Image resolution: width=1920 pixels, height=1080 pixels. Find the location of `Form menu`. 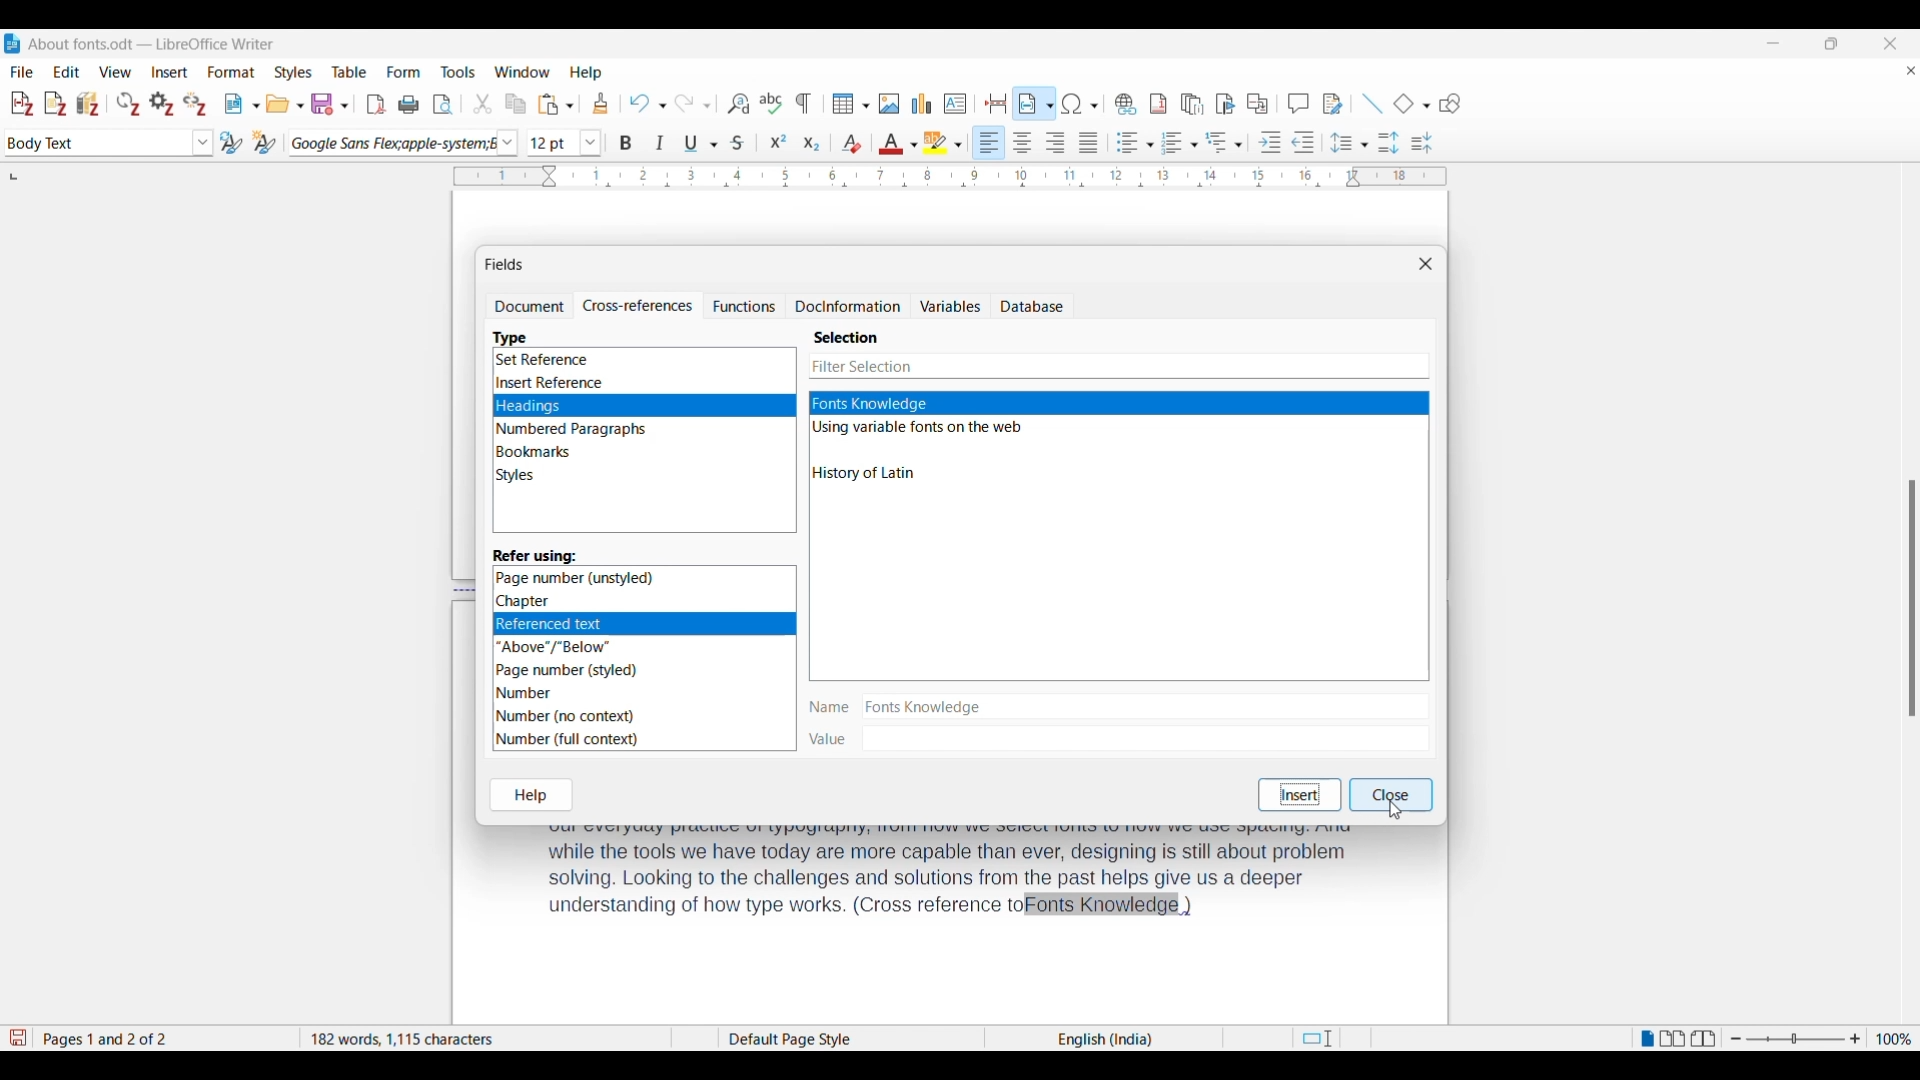

Form menu is located at coordinates (404, 72).